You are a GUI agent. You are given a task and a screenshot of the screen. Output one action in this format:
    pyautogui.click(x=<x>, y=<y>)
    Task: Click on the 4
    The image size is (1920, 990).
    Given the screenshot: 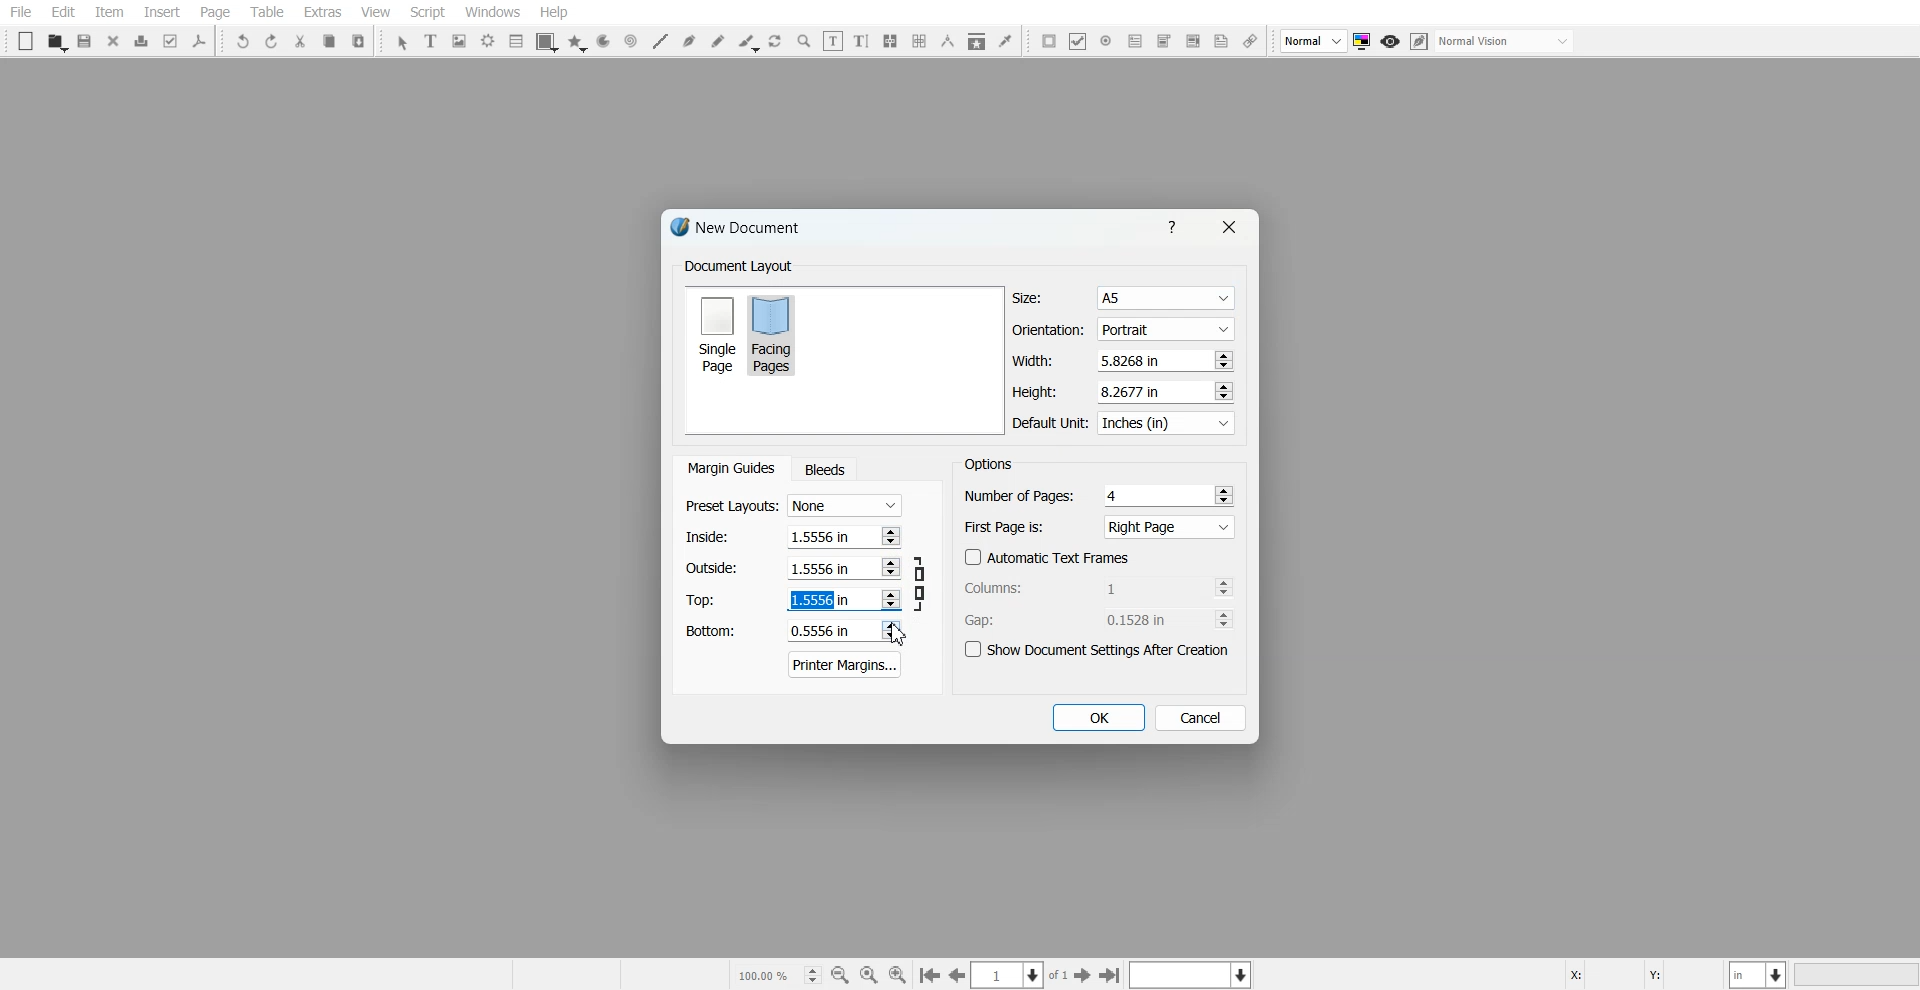 What is the action you would take?
    pyautogui.click(x=1115, y=495)
    